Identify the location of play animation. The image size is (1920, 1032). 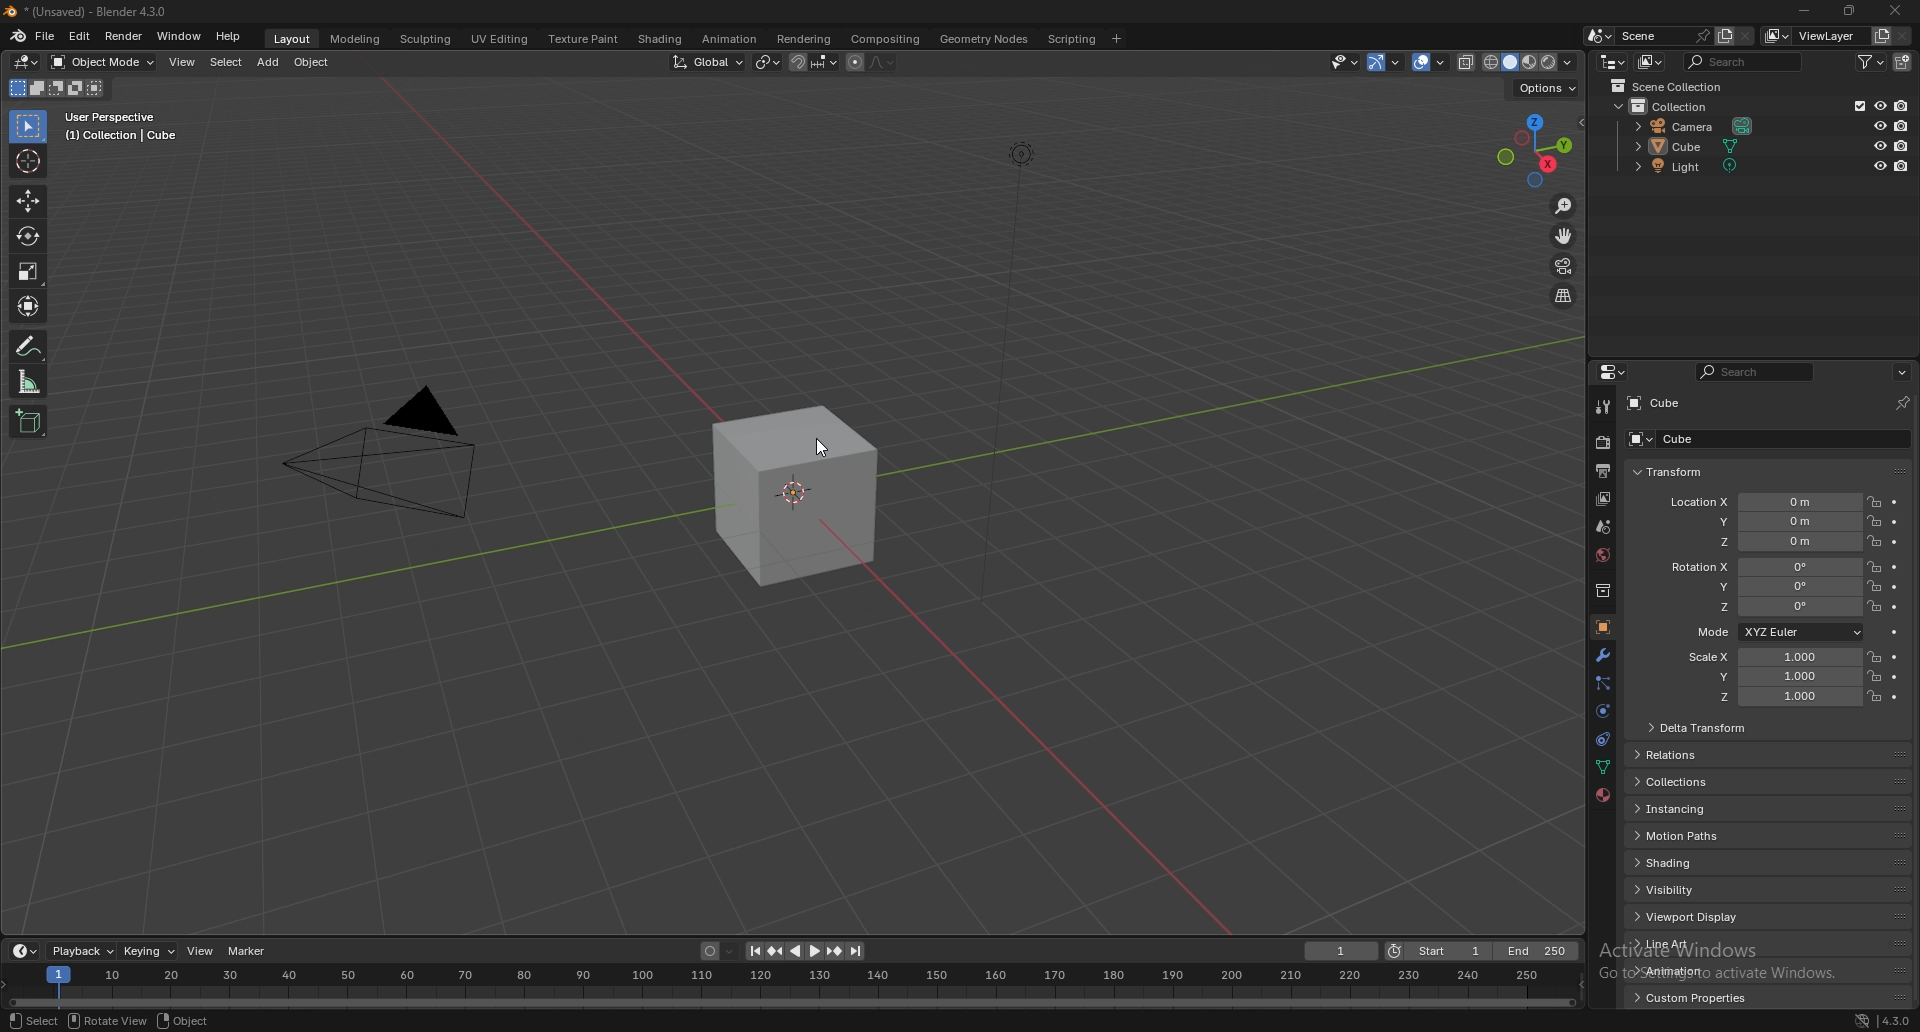
(806, 952).